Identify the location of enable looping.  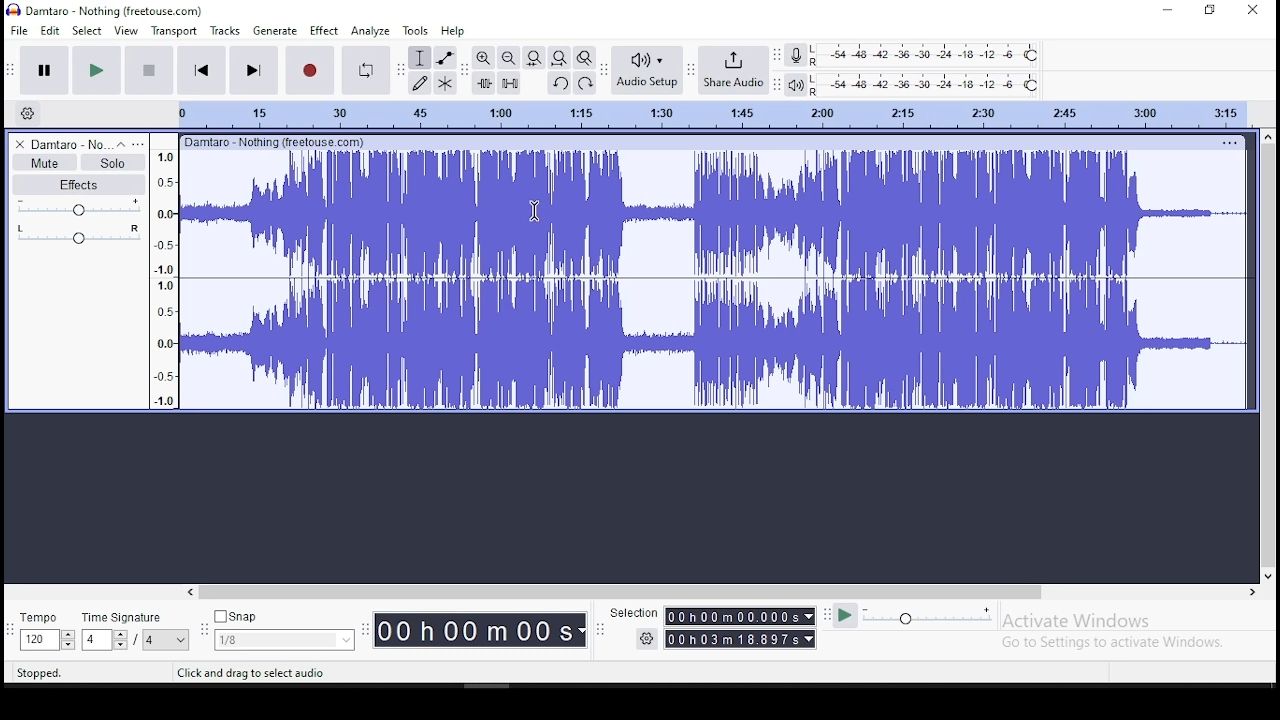
(366, 71).